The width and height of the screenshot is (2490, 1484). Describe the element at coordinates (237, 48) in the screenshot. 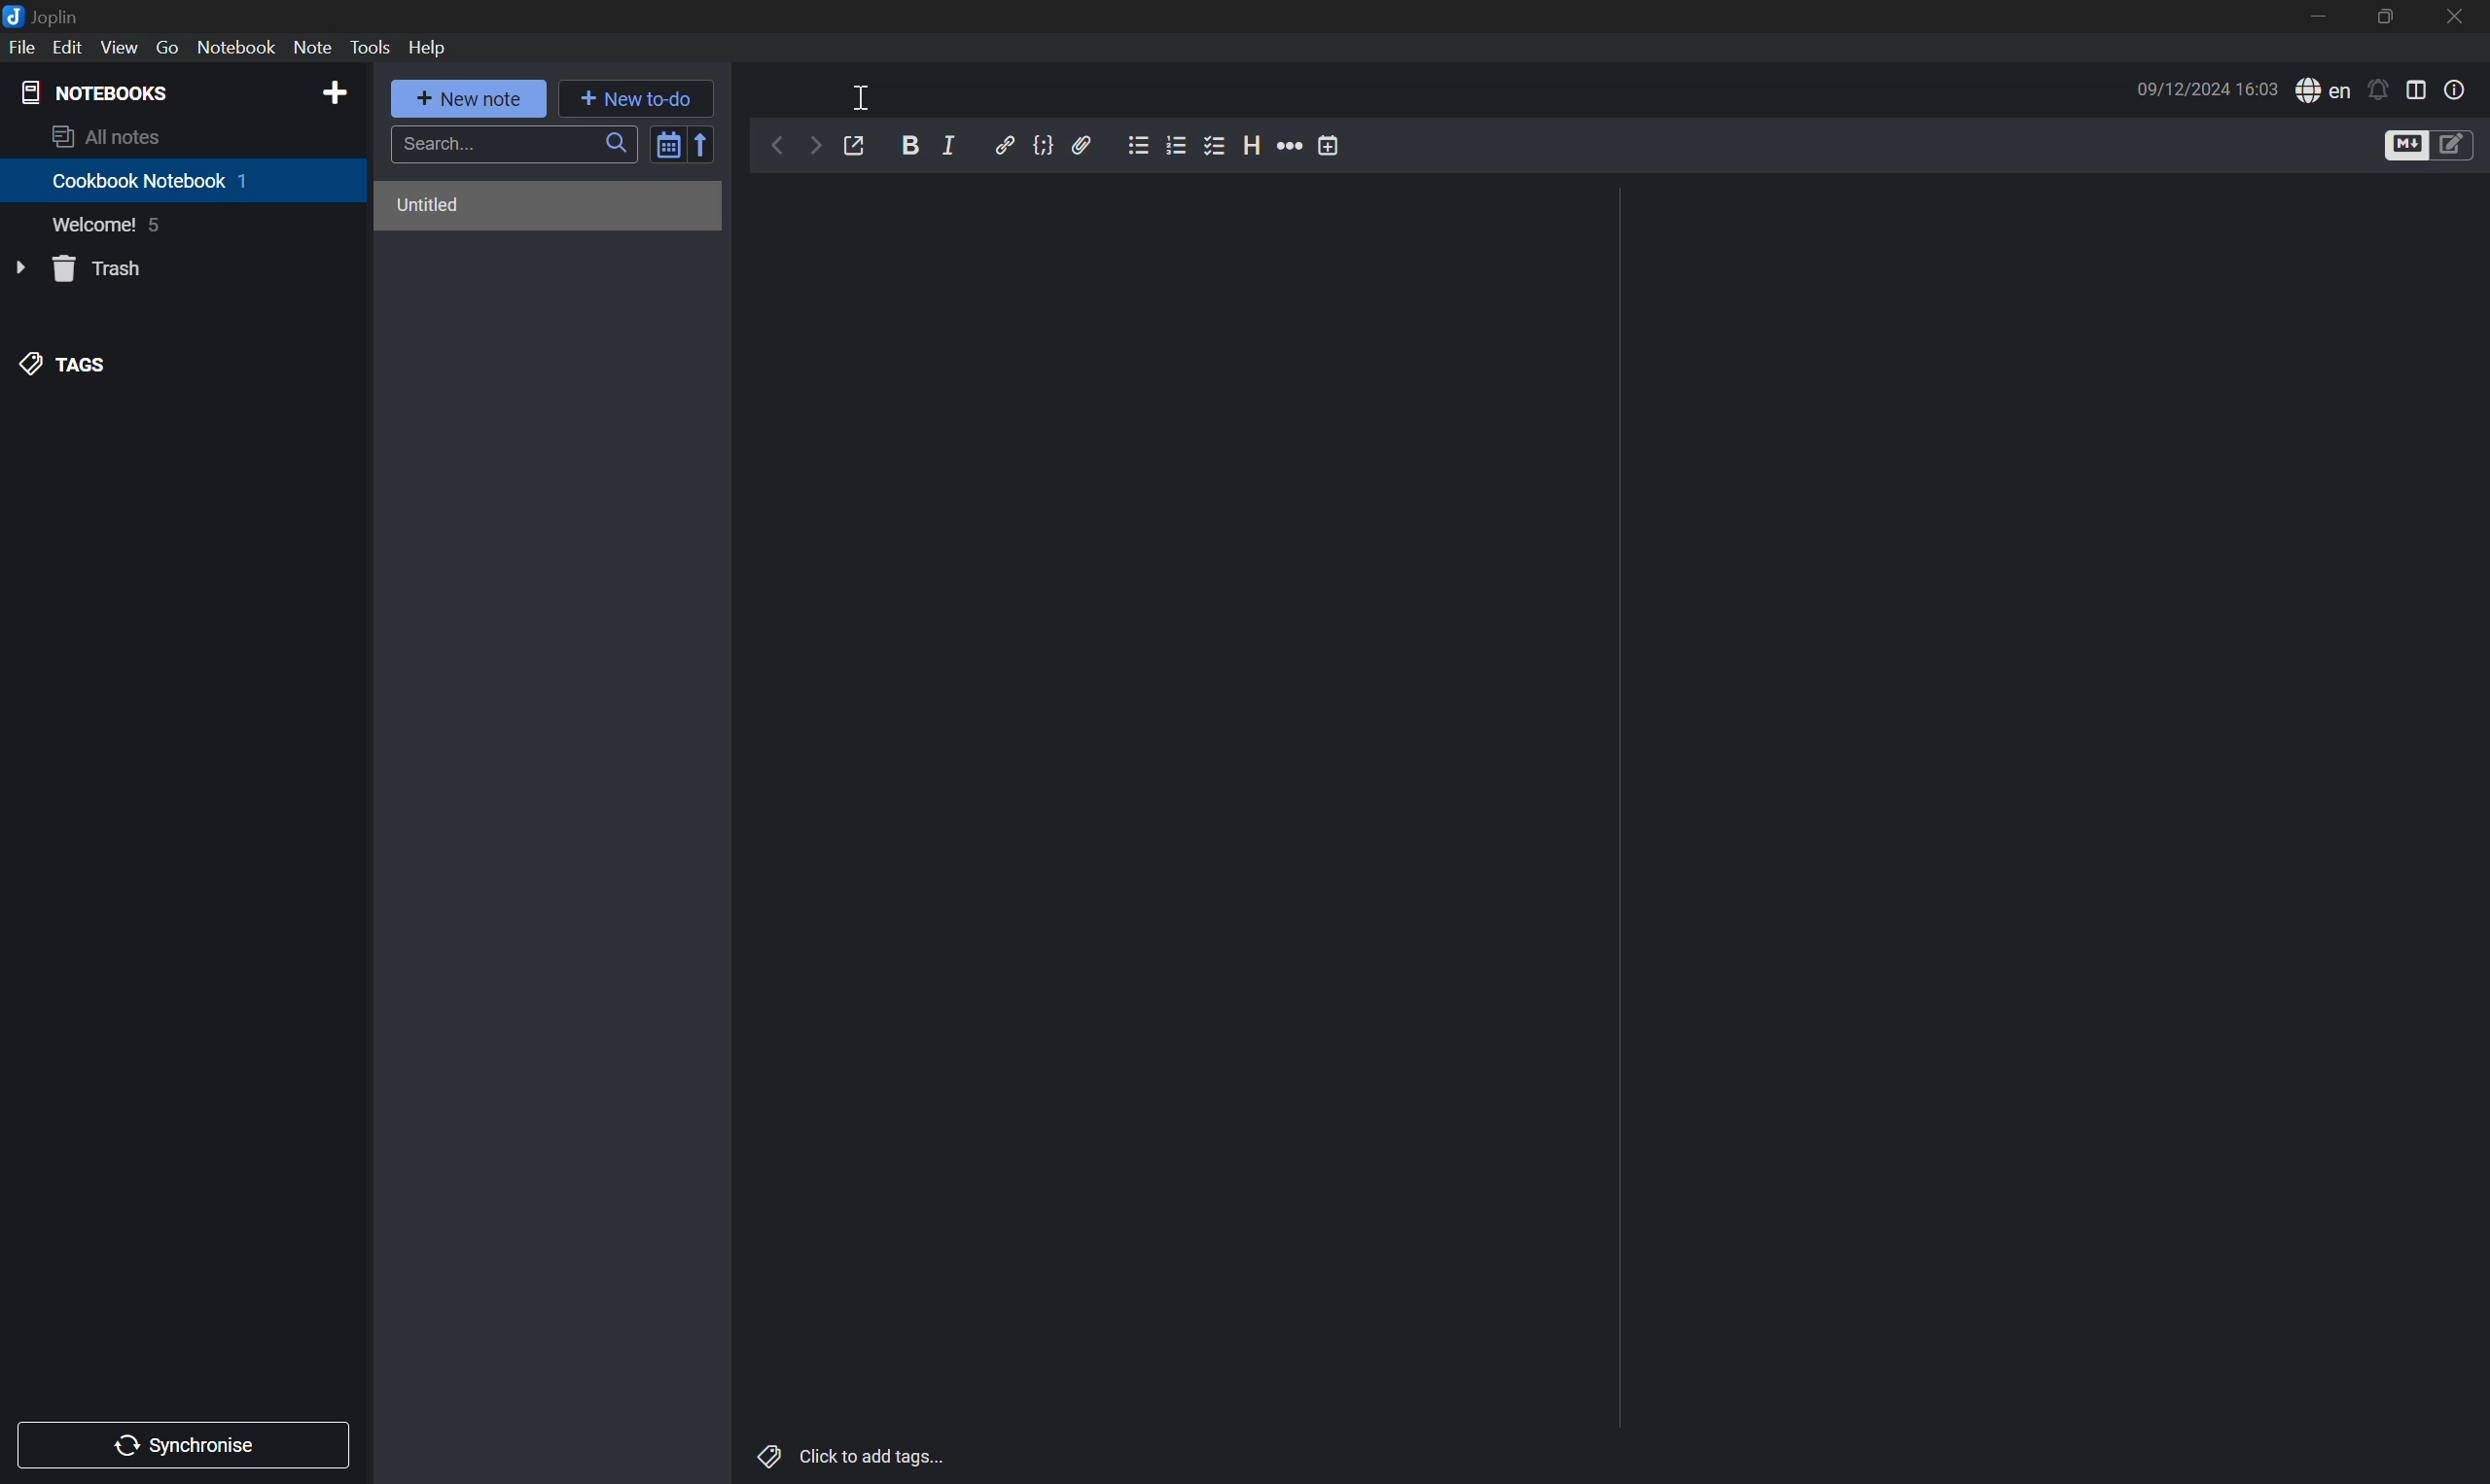

I see `Notebook` at that location.